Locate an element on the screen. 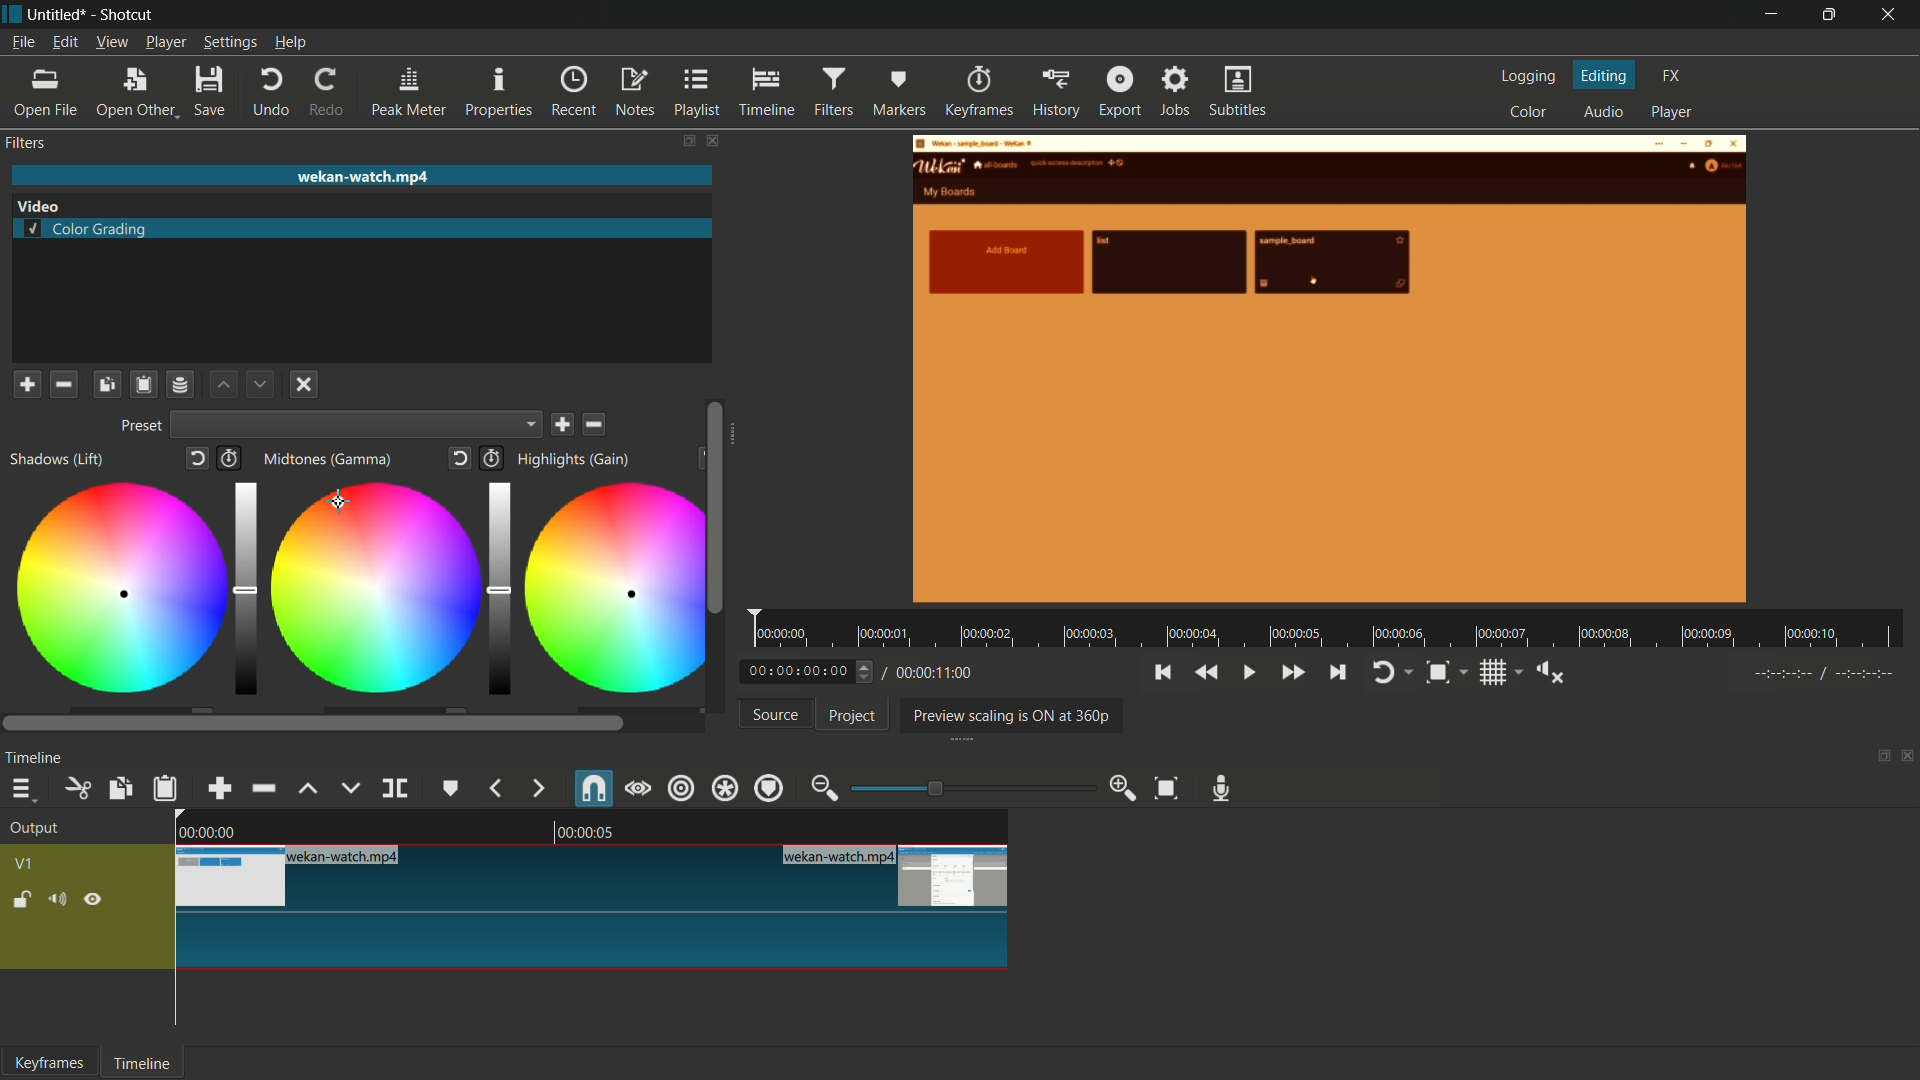 This screenshot has width=1920, height=1080. scroll bar is located at coordinates (737, 440).